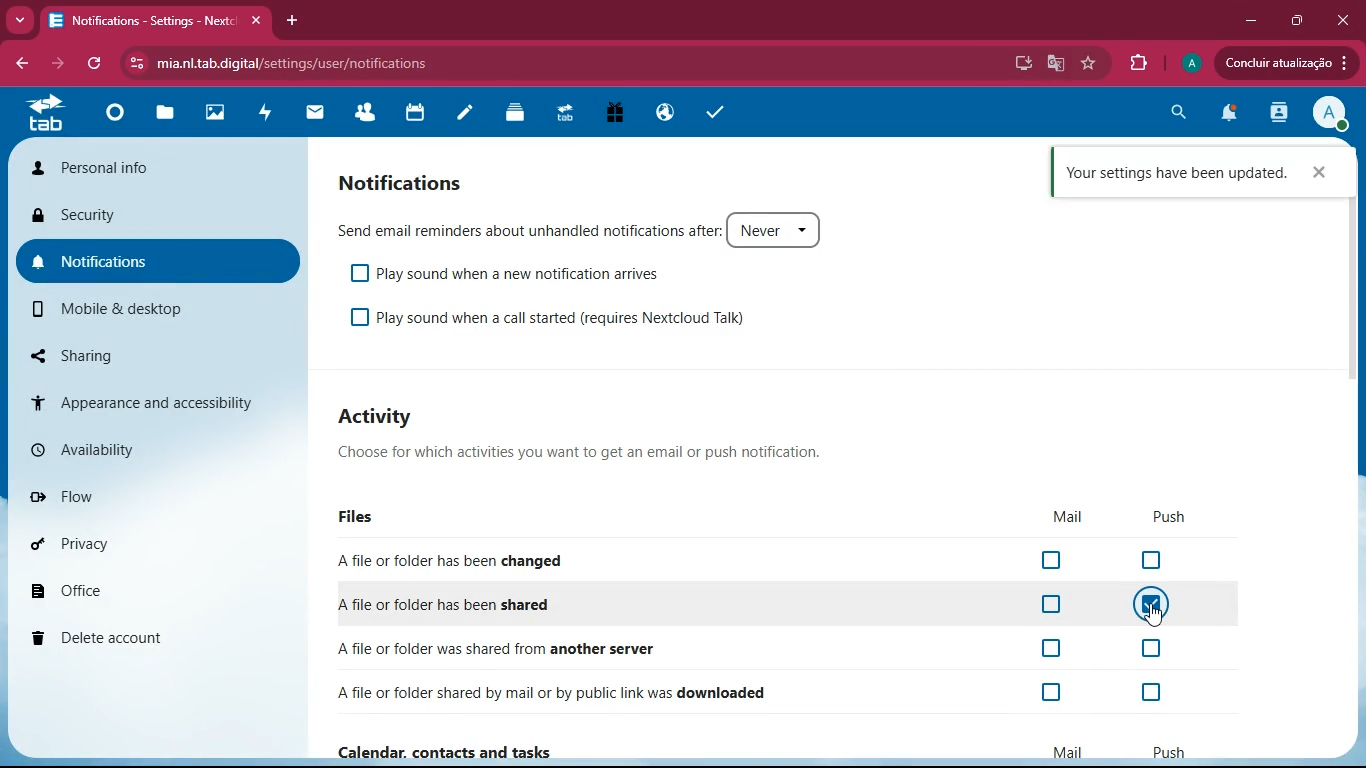 The image size is (1366, 768). I want to click on close, so click(1346, 18).